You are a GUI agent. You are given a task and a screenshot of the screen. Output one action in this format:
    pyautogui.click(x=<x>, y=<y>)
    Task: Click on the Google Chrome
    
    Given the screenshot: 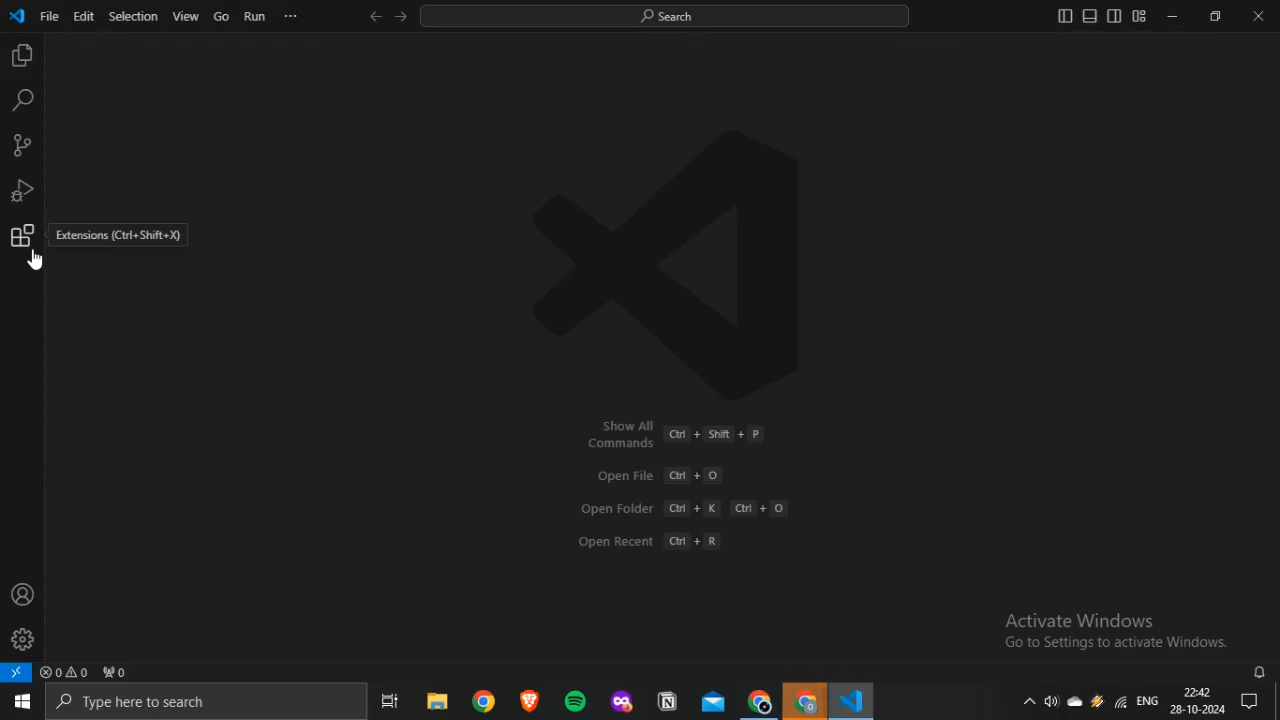 What is the action you would take?
    pyautogui.click(x=759, y=701)
    